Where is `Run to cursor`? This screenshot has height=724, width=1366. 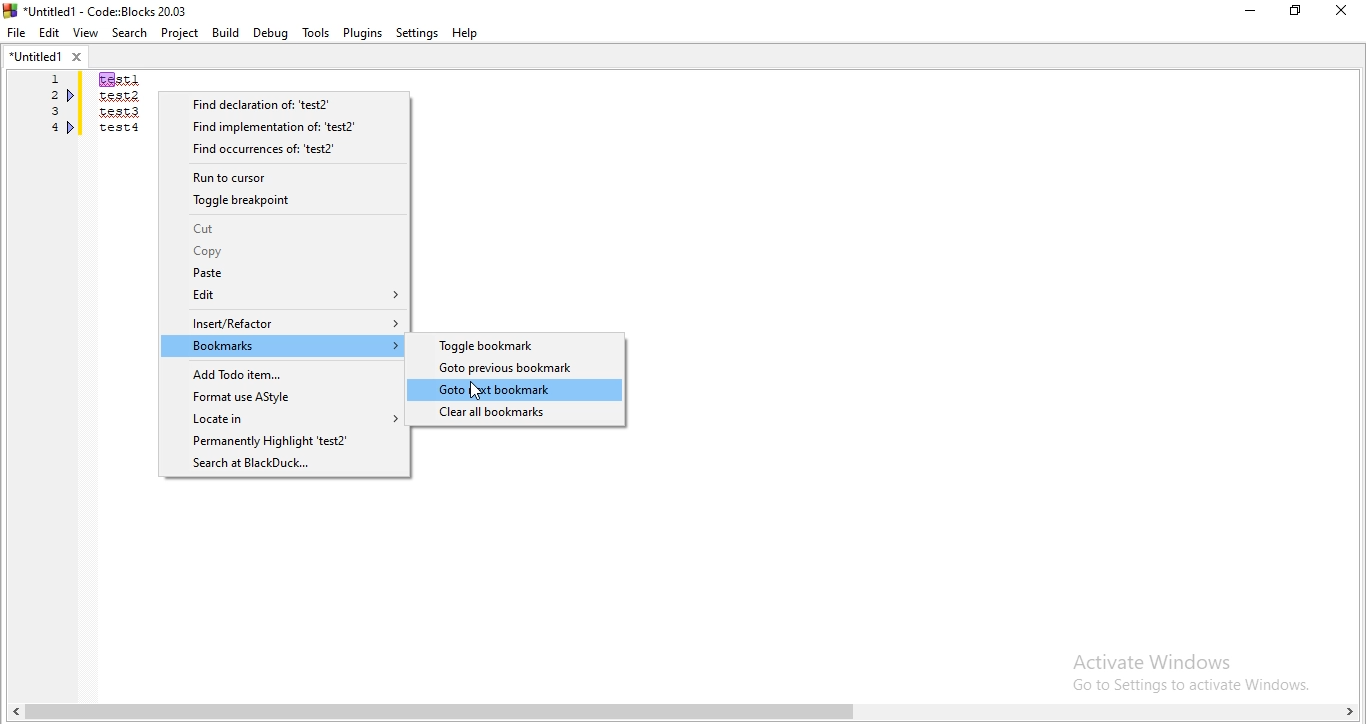
Run to cursor is located at coordinates (286, 175).